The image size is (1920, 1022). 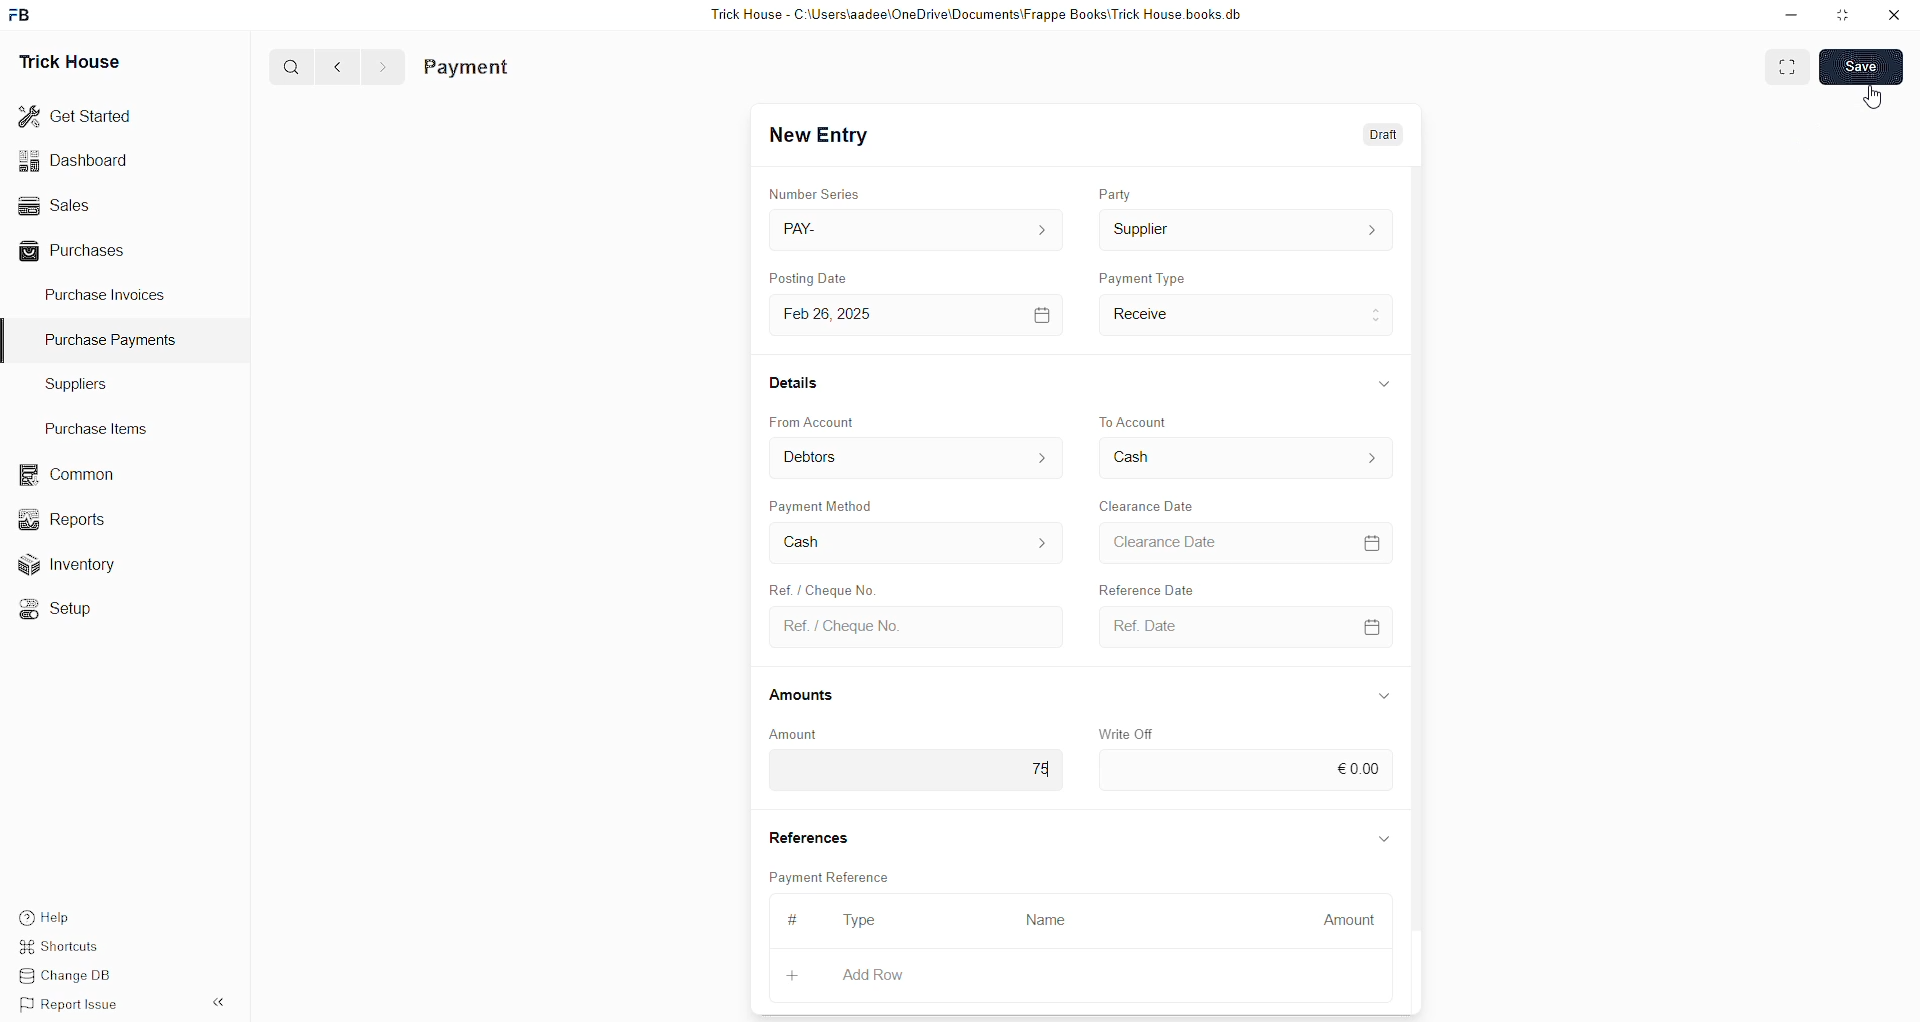 I want to click on Help, so click(x=44, y=918).